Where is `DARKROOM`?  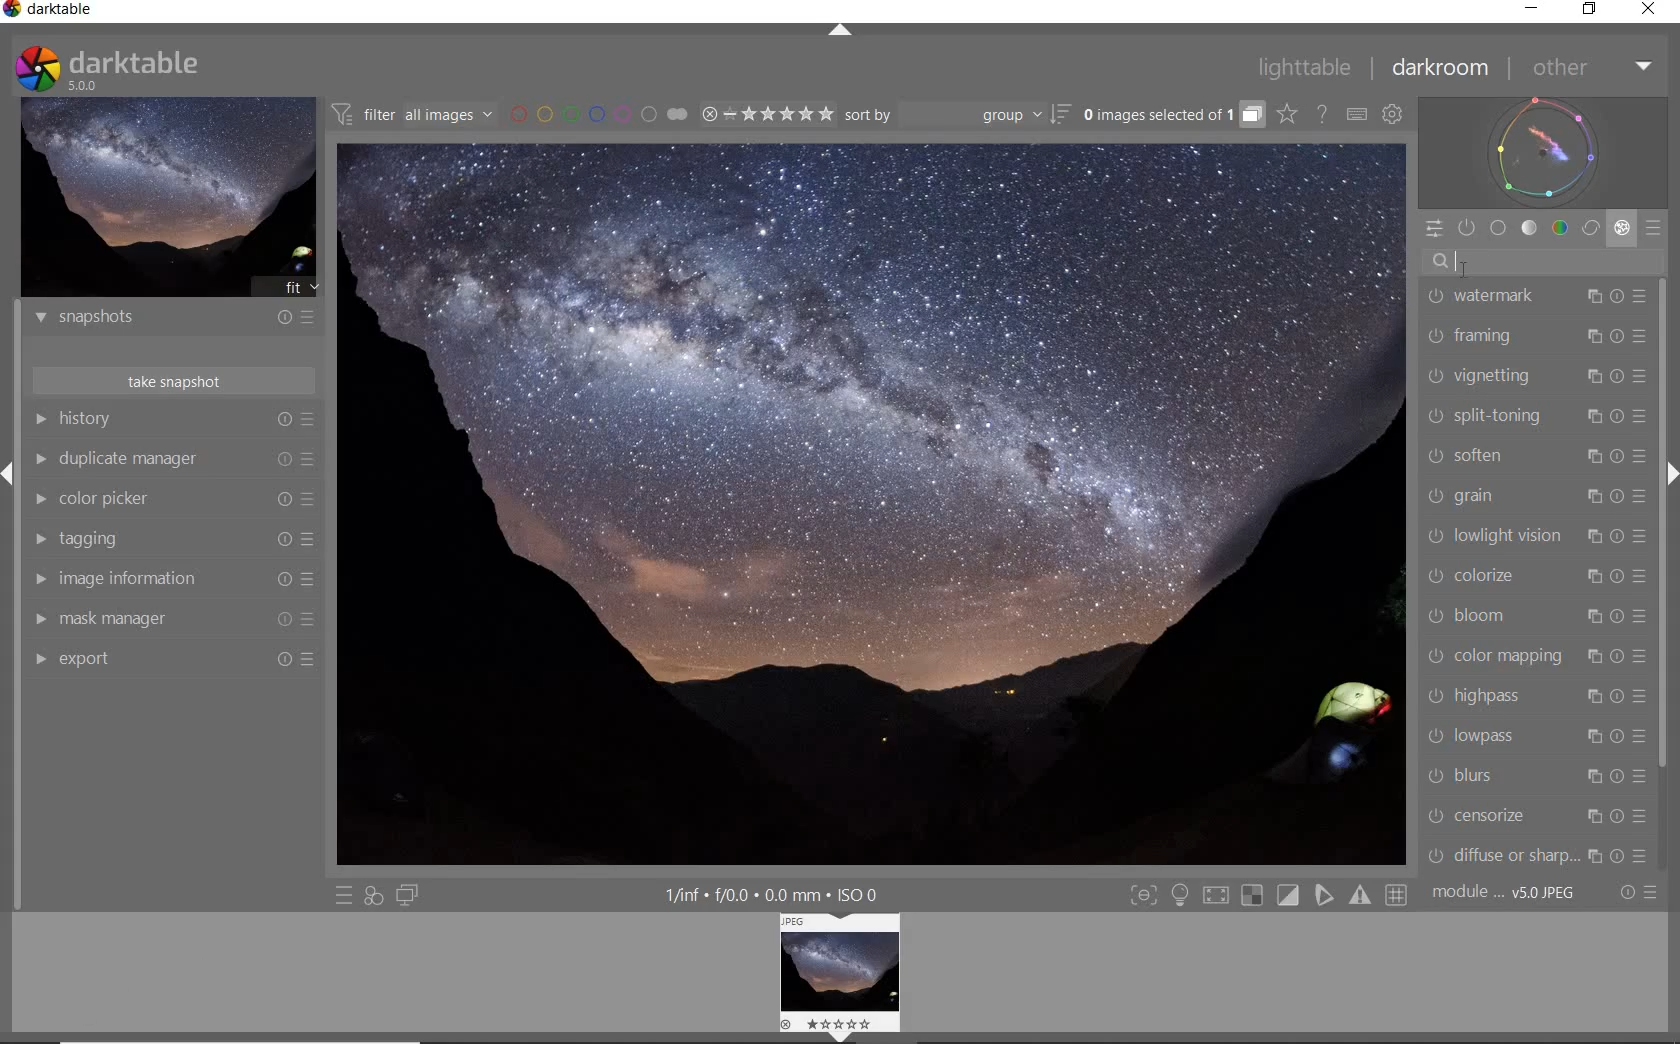 DARKROOM is located at coordinates (1446, 67).